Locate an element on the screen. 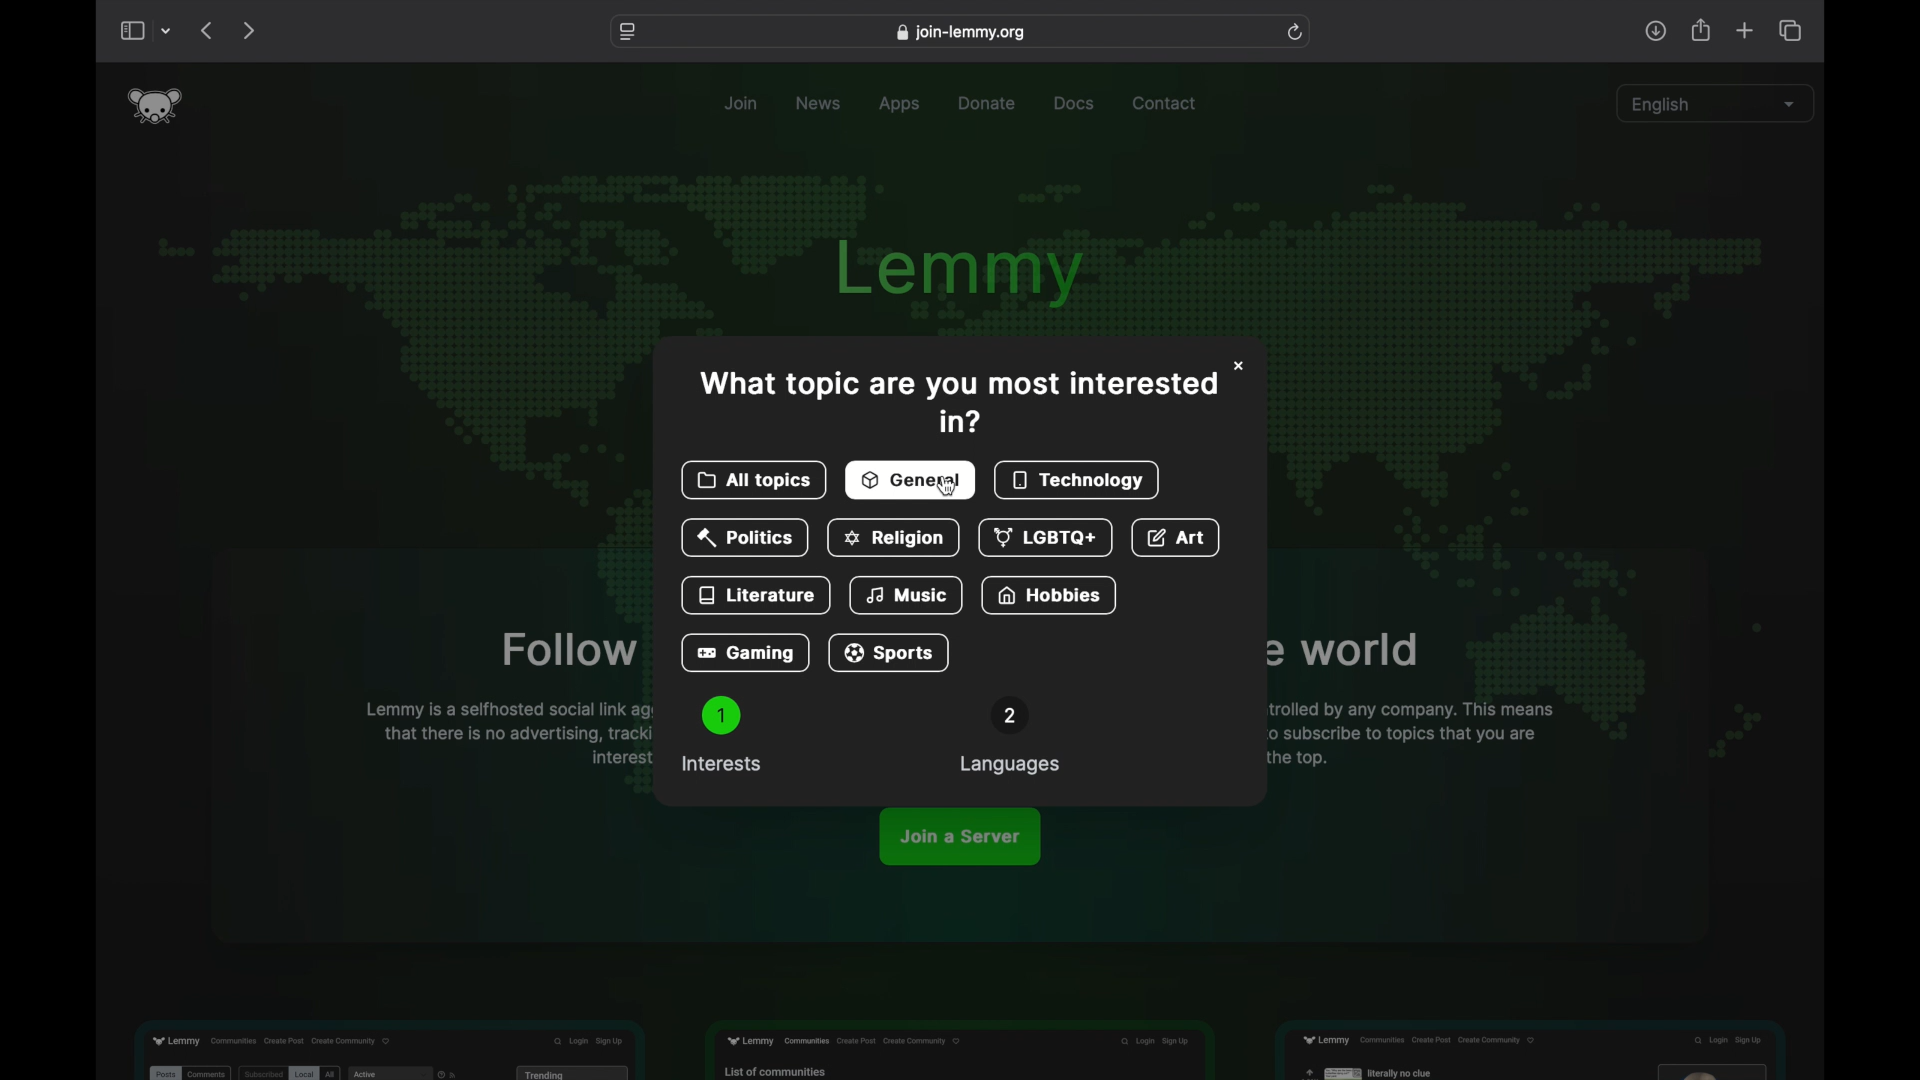  languages is located at coordinates (1009, 737).